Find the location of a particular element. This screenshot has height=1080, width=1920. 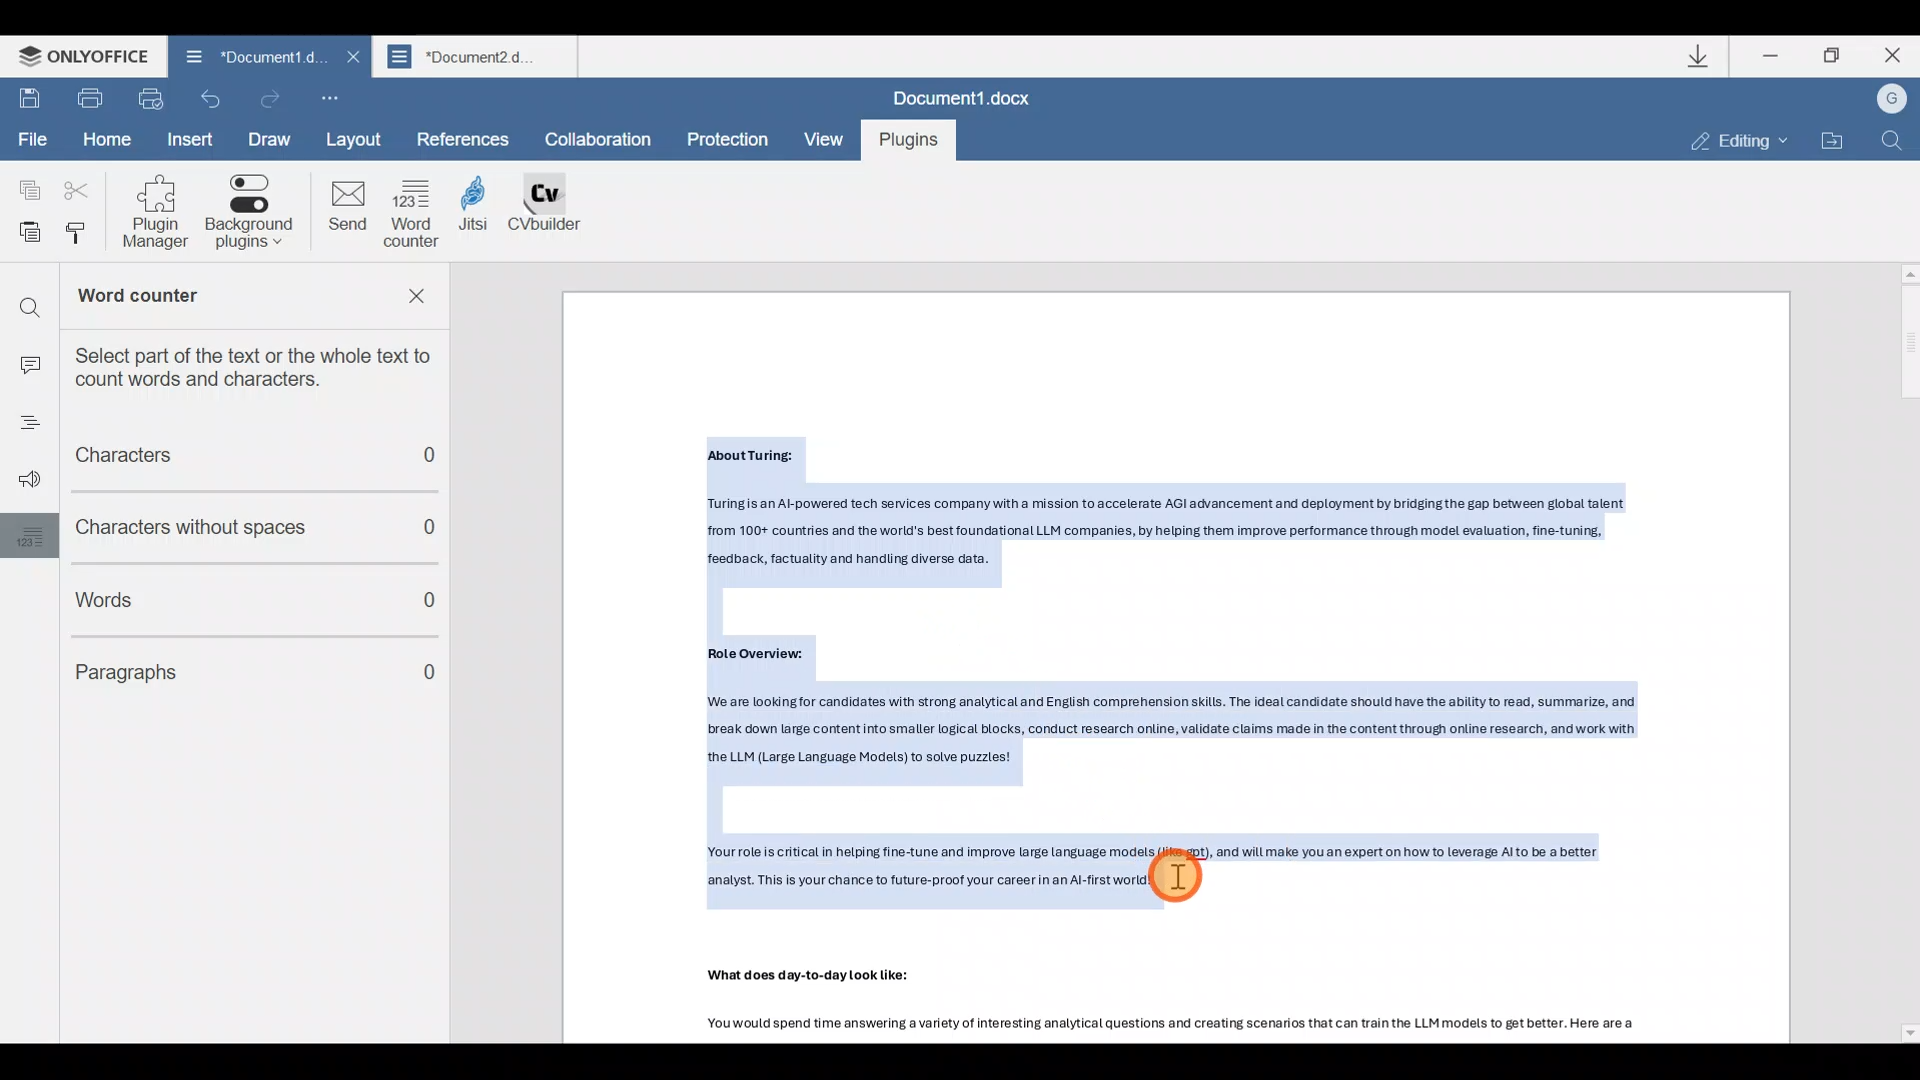

Downloads is located at coordinates (1699, 56).